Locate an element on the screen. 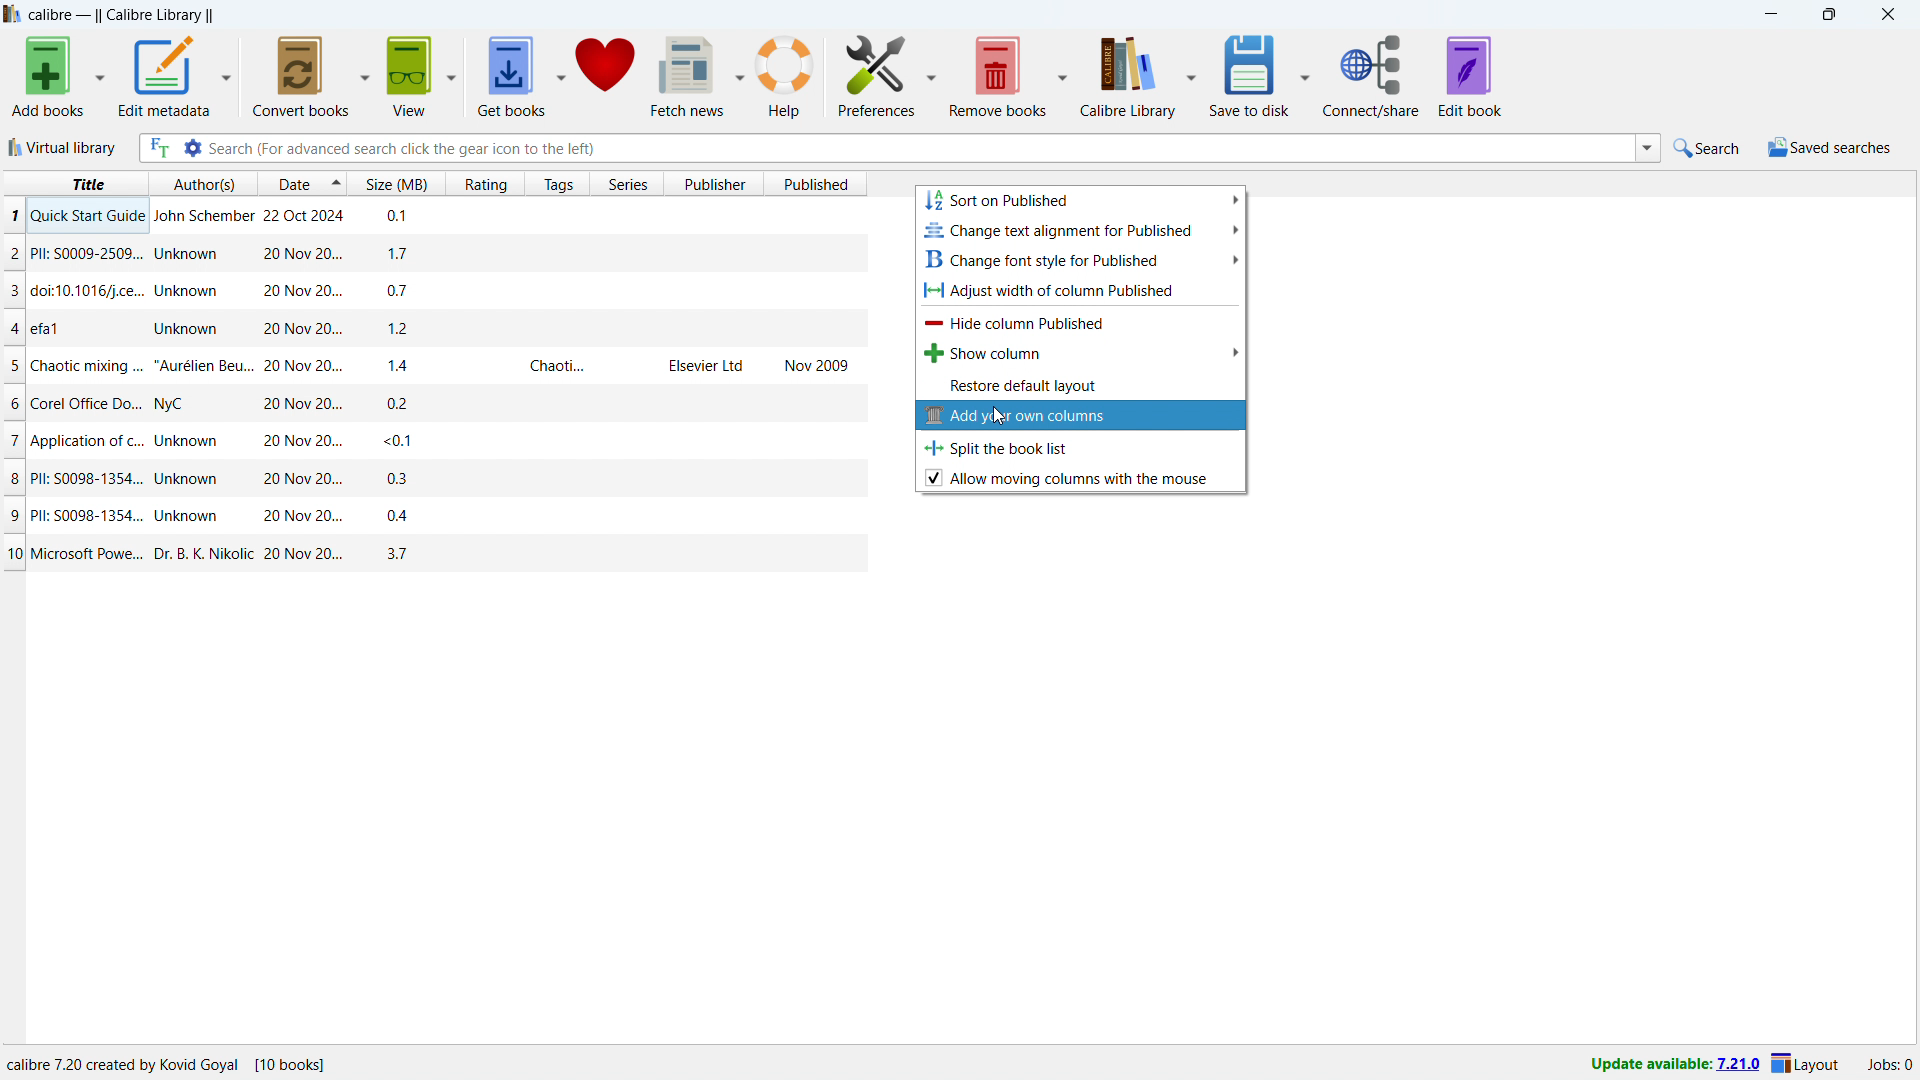 The image size is (1920, 1080). adjust width of column published is located at coordinates (1082, 289).